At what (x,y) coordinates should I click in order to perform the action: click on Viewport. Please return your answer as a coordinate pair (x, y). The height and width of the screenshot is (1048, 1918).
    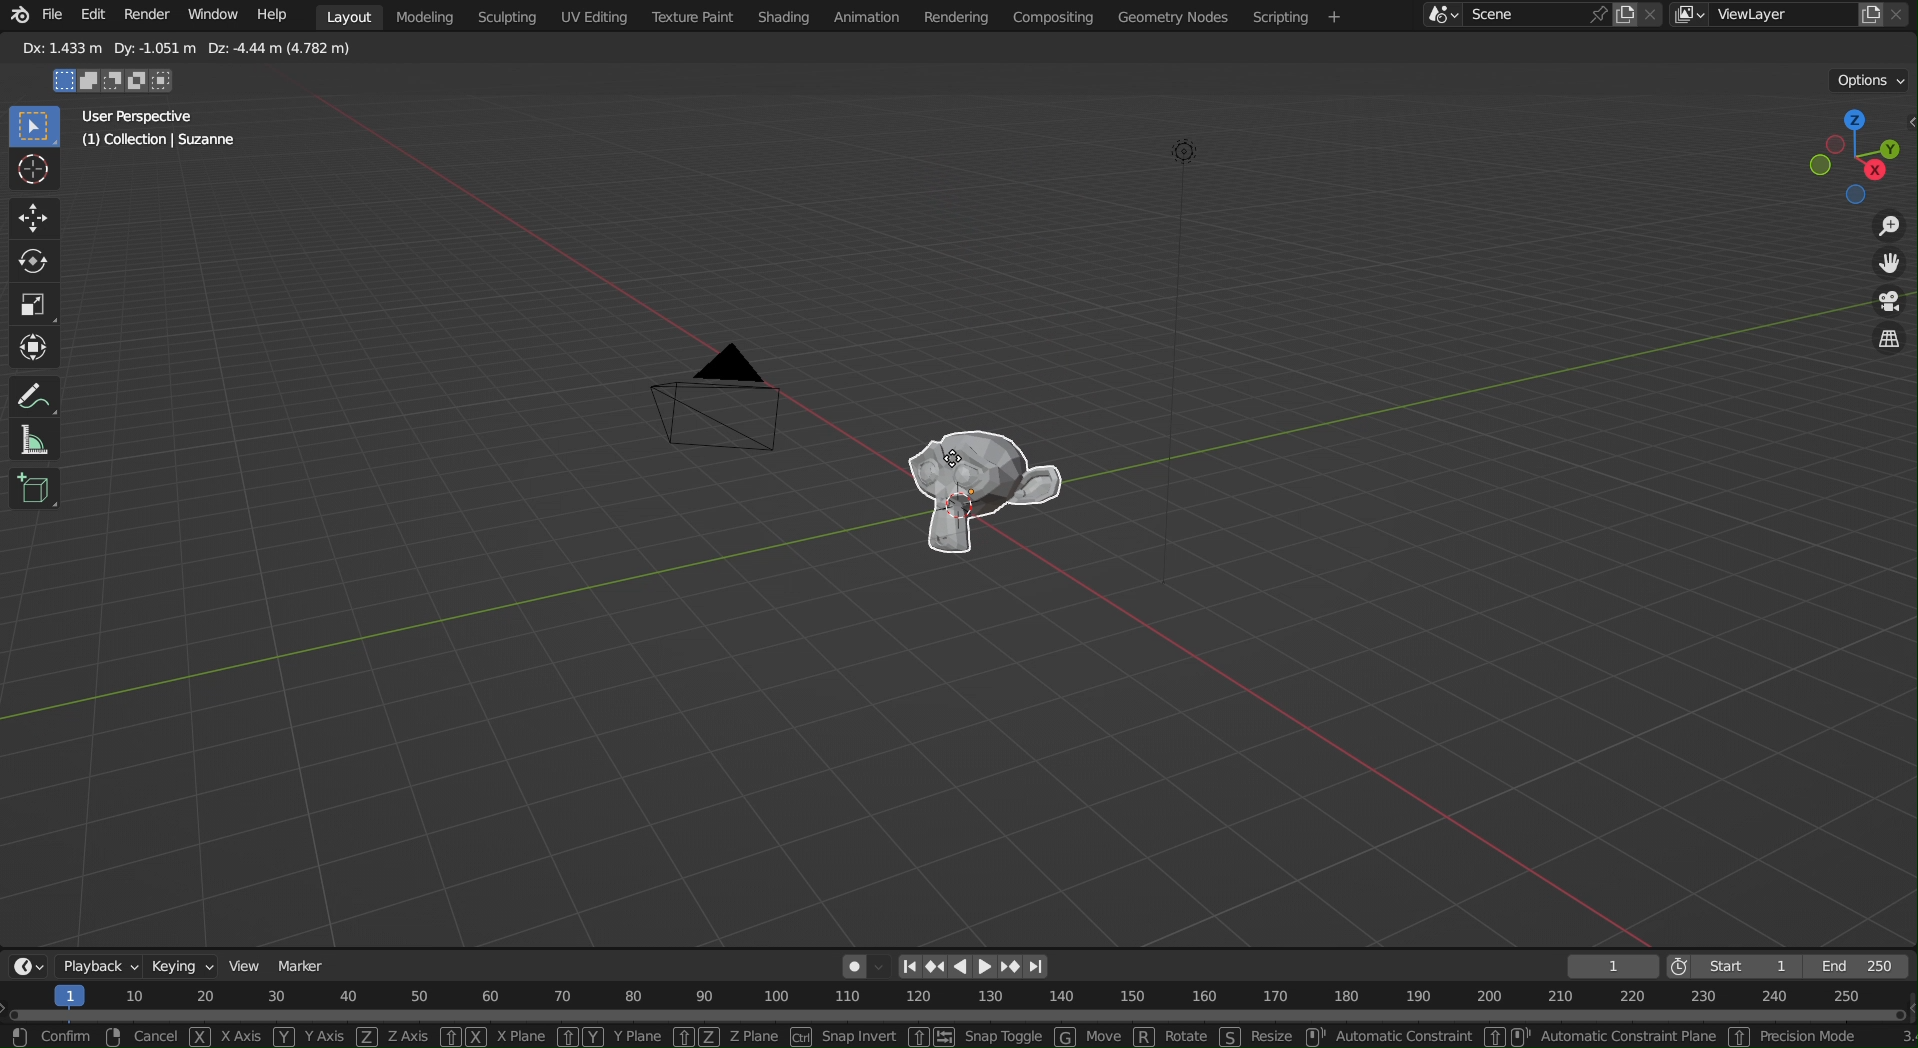
    Looking at the image, I should click on (1859, 156).